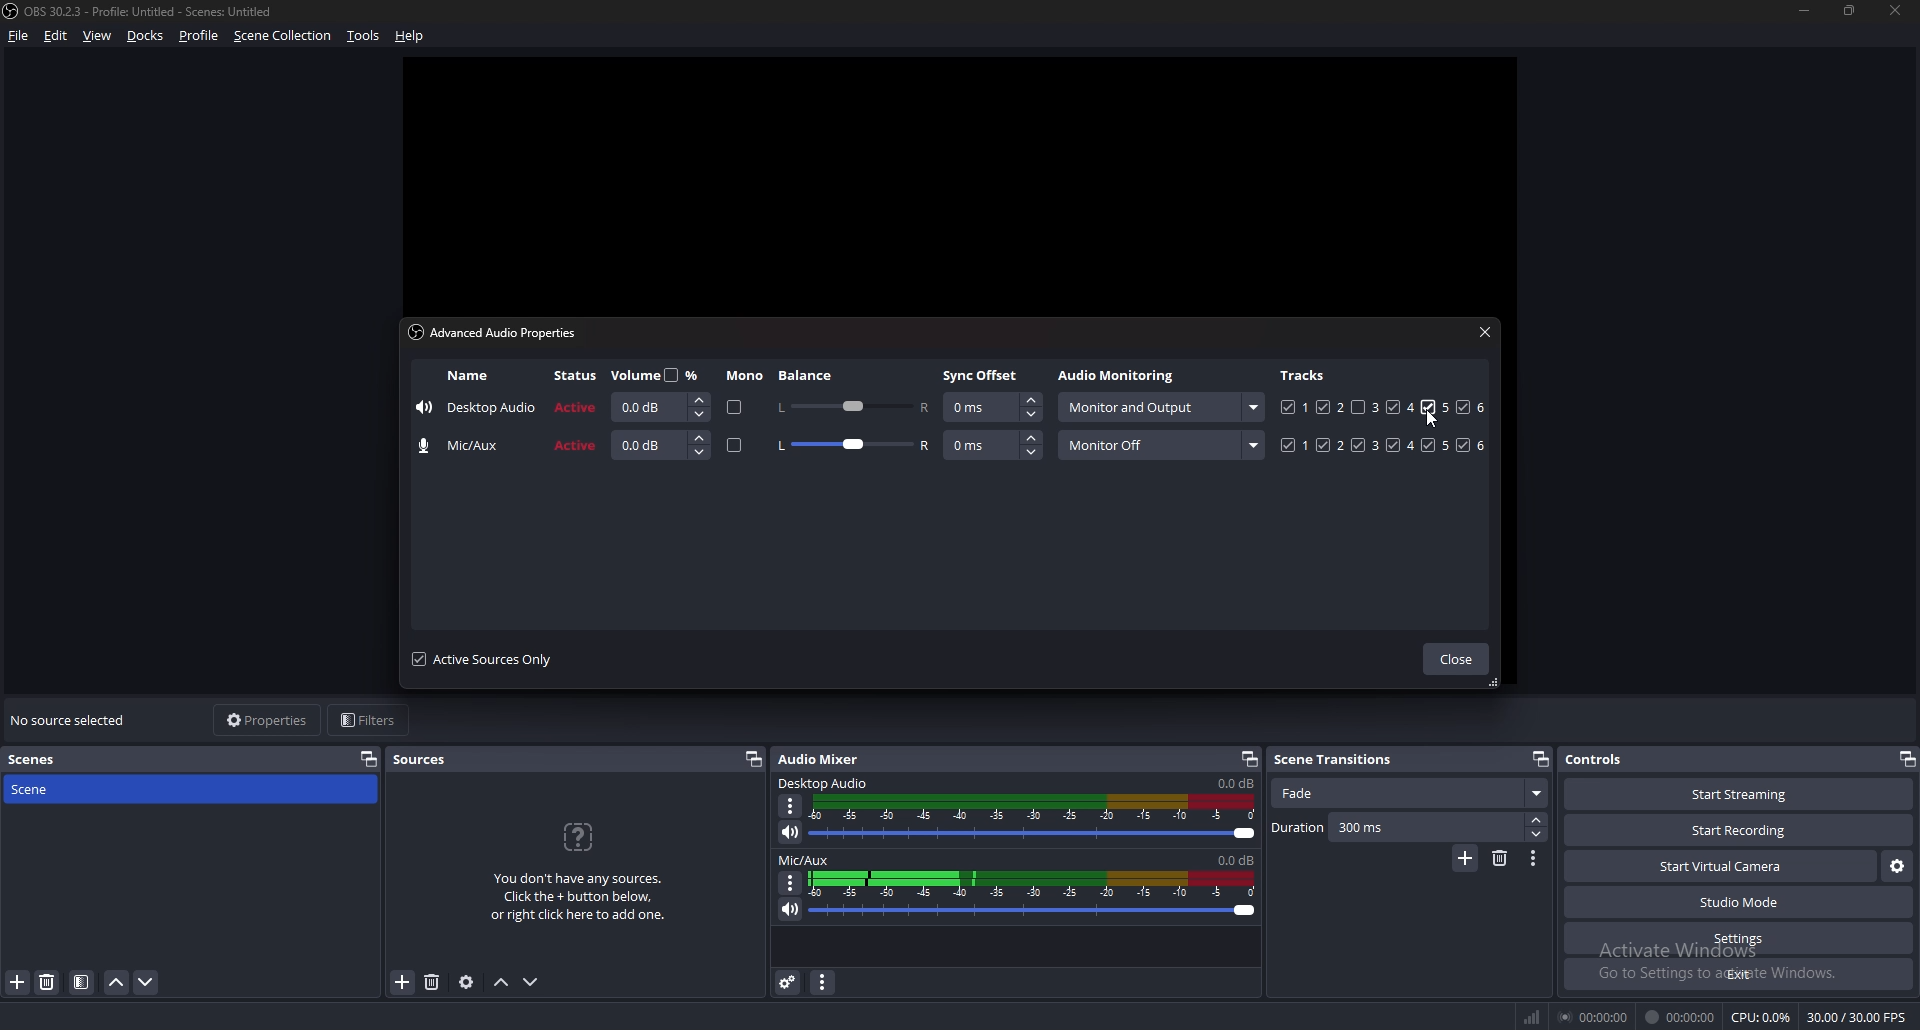 This screenshot has width=1920, height=1030. I want to click on tracks, so click(1385, 445).